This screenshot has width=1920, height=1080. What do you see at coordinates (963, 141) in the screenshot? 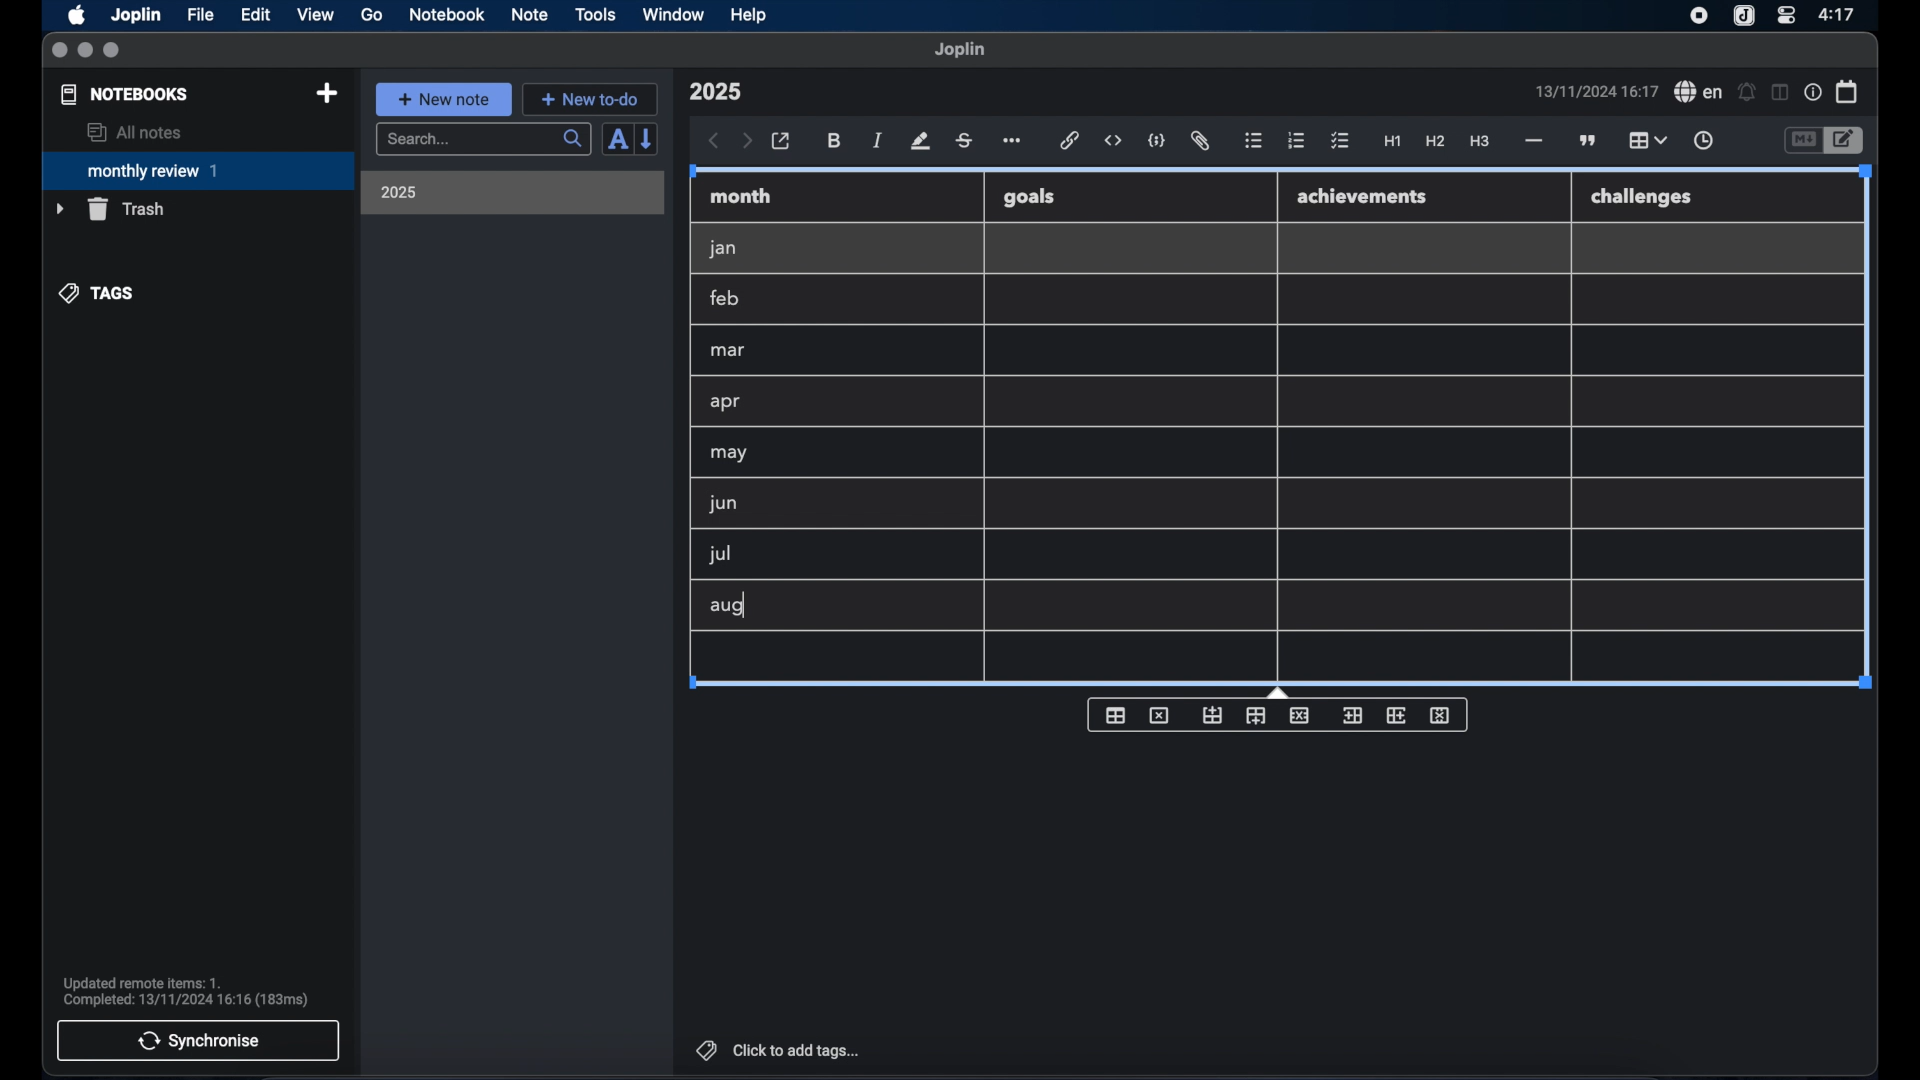
I see `strikethrough` at bounding box center [963, 141].